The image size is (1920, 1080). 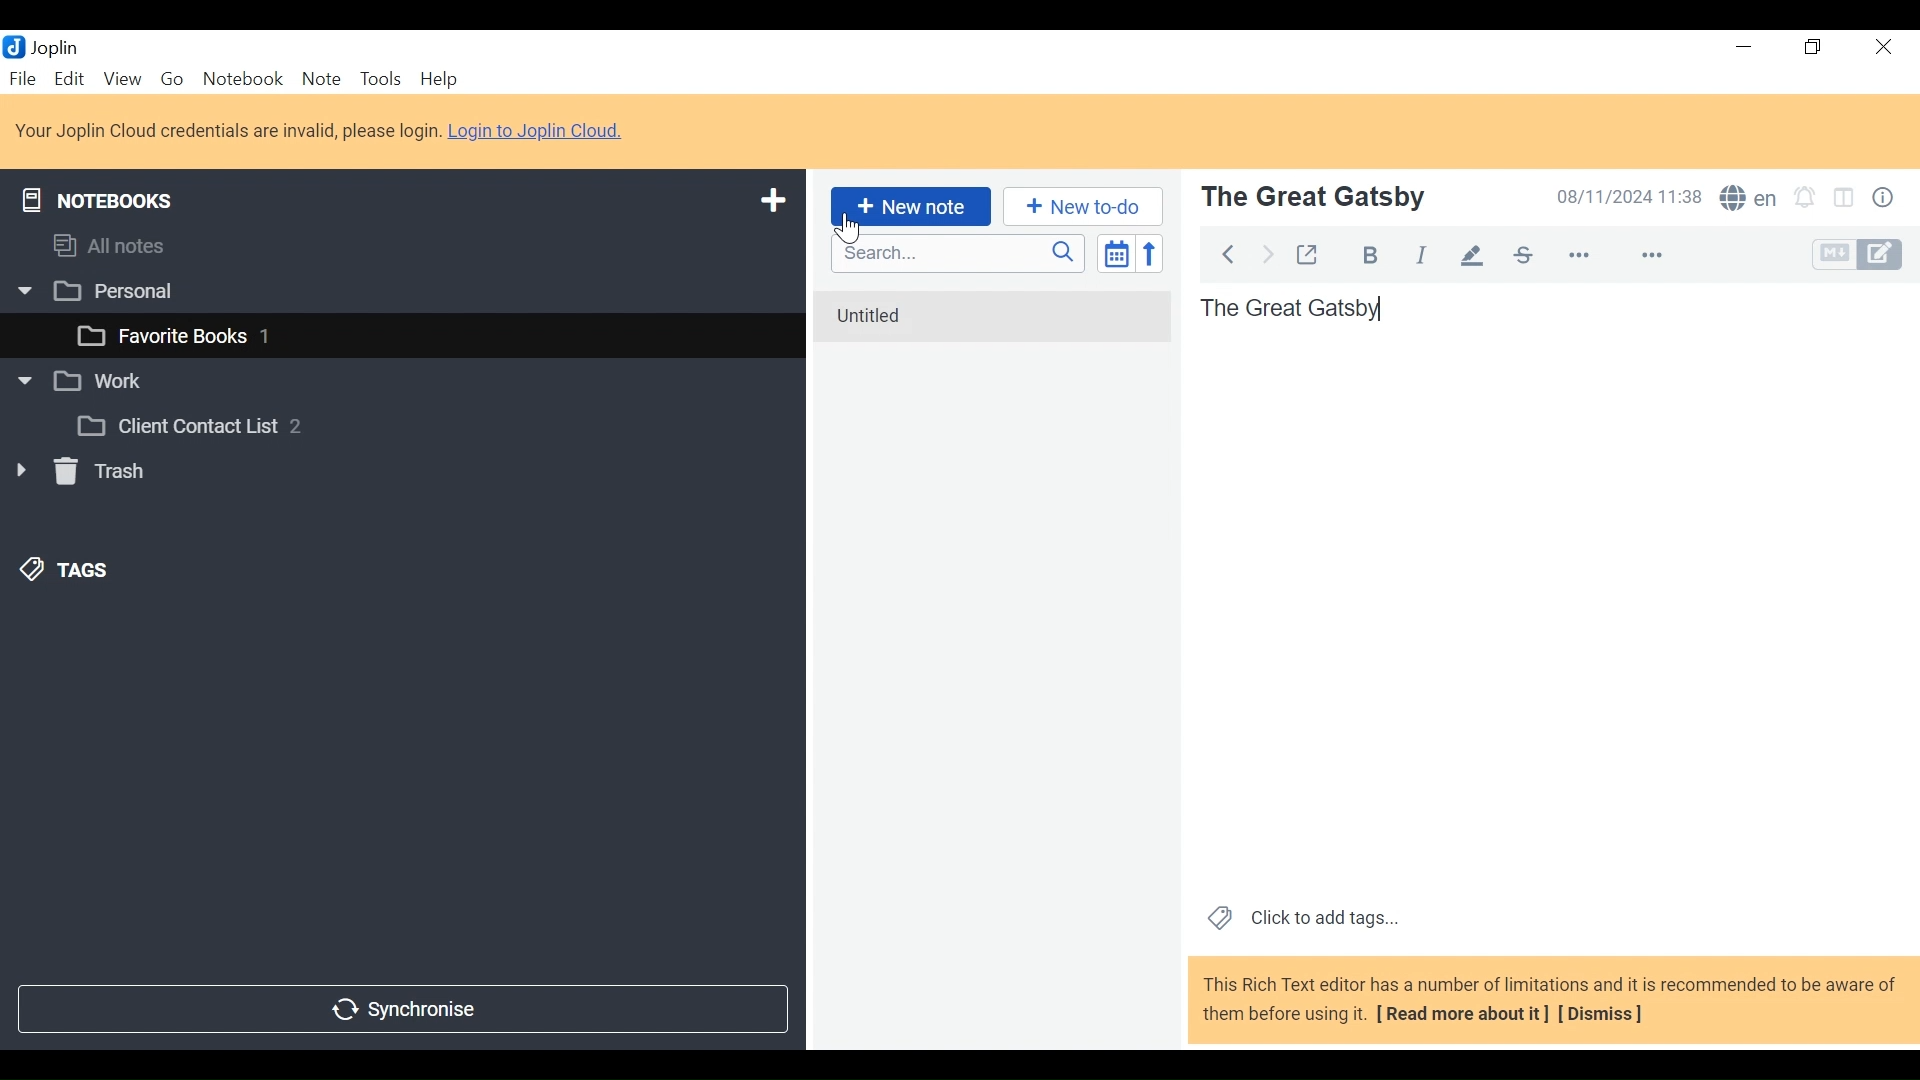 What do you see at coordinates (1306, 919) in the screenshot?
I see `Click to add tags` at bounding box center [1306, 919].